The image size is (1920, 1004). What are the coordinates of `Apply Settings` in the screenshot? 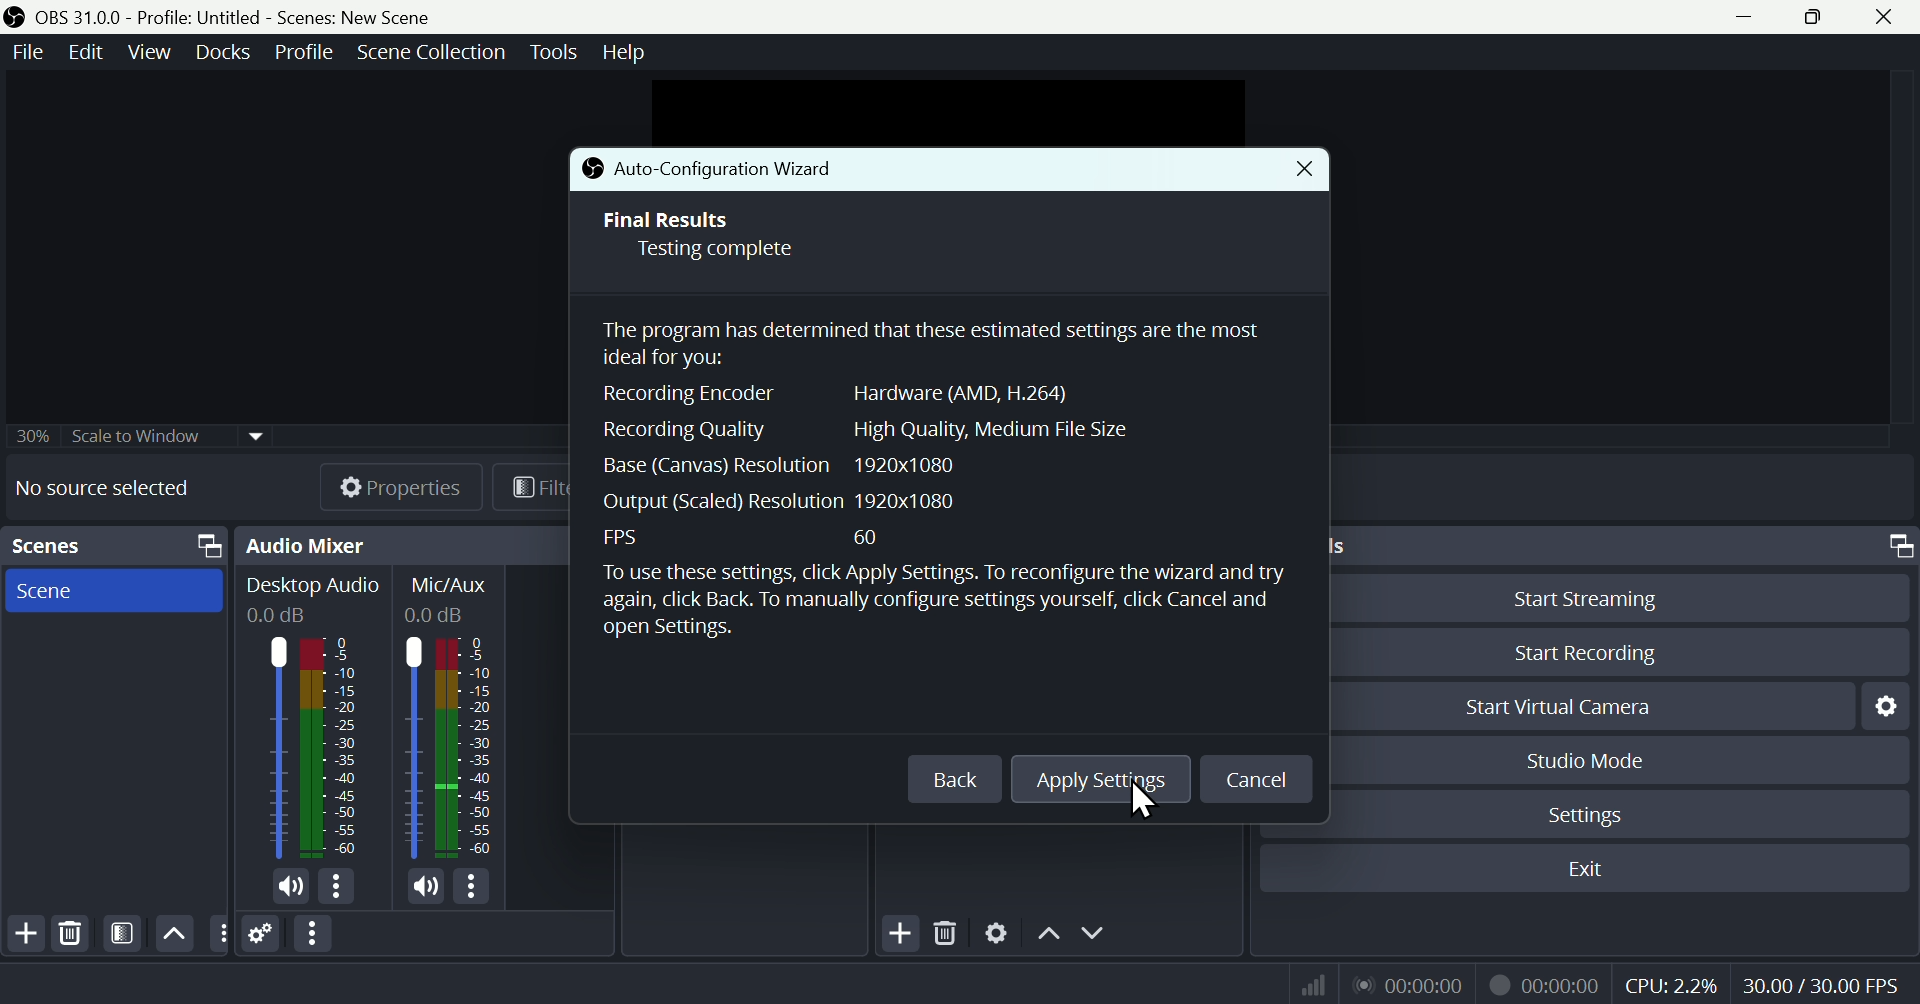 It's located at (1102, 780).